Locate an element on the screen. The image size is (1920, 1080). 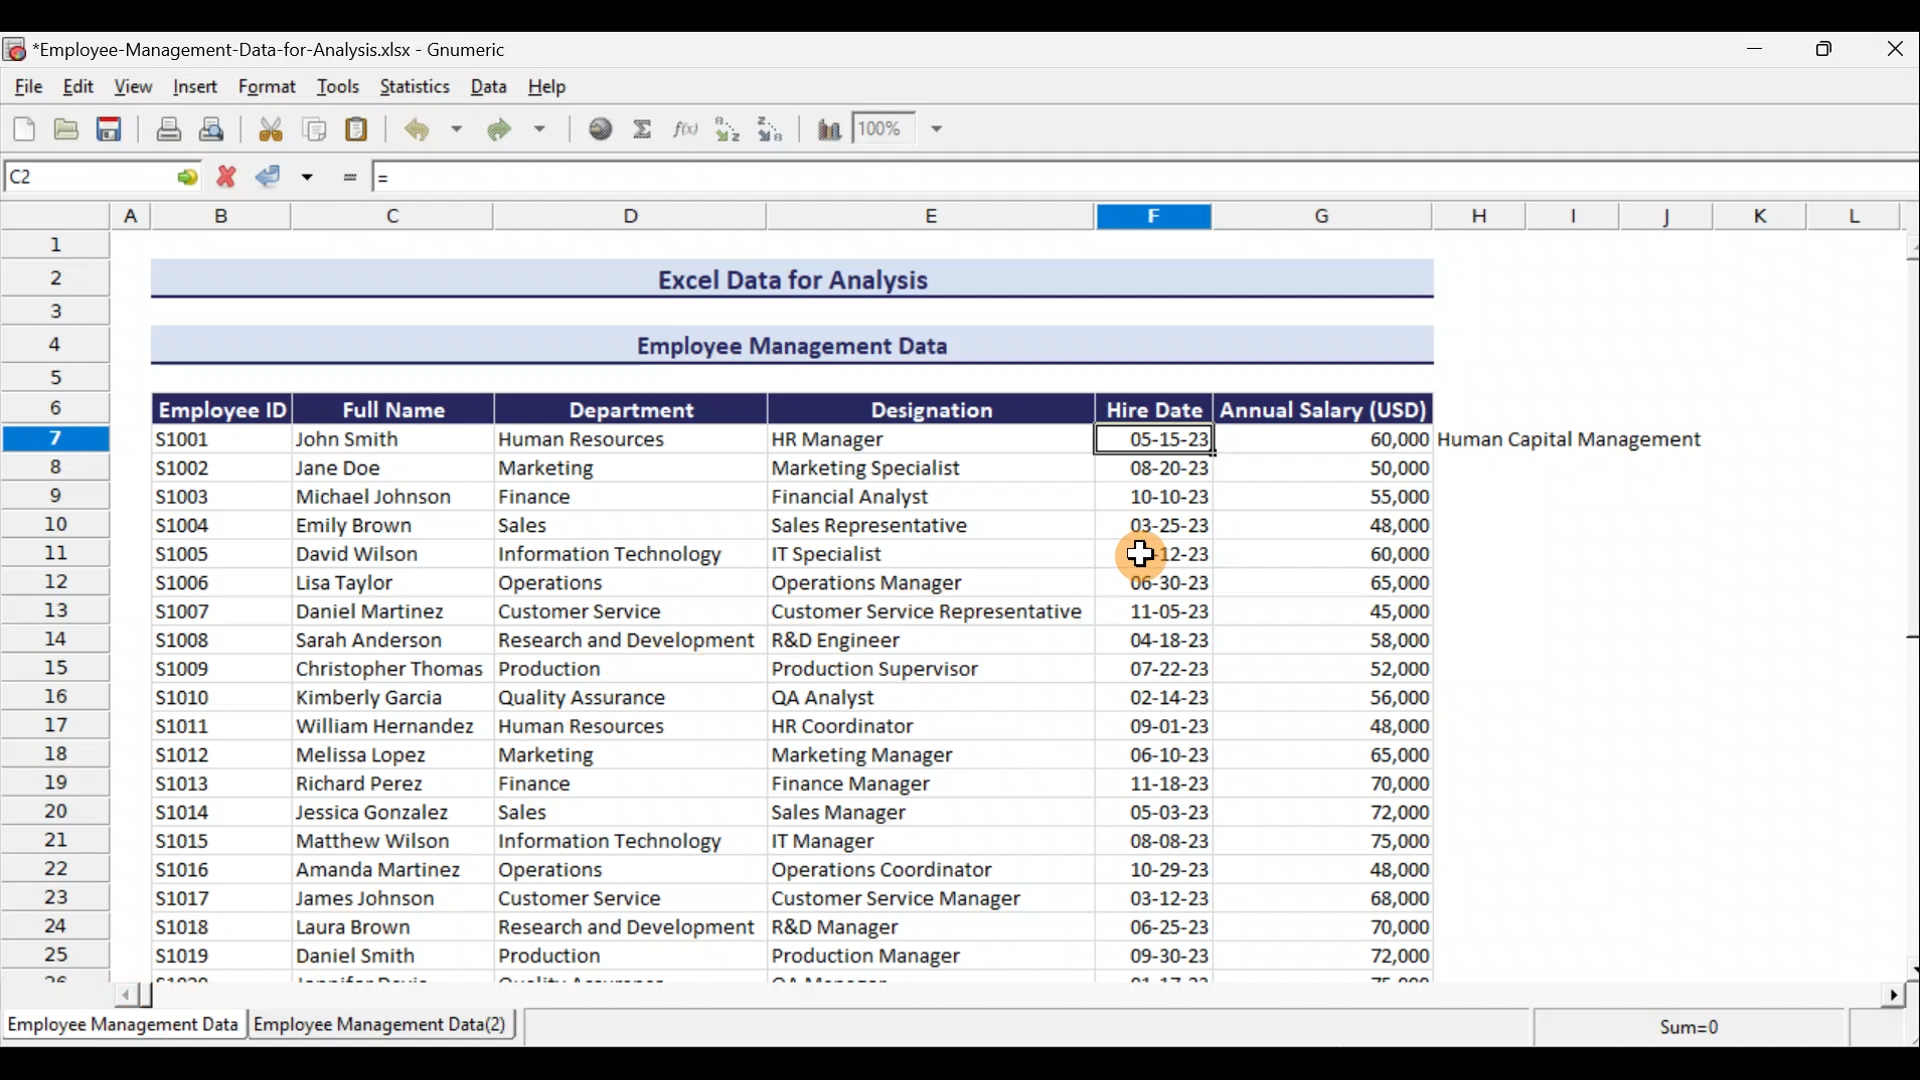
= is located at coordinates (389, 177).